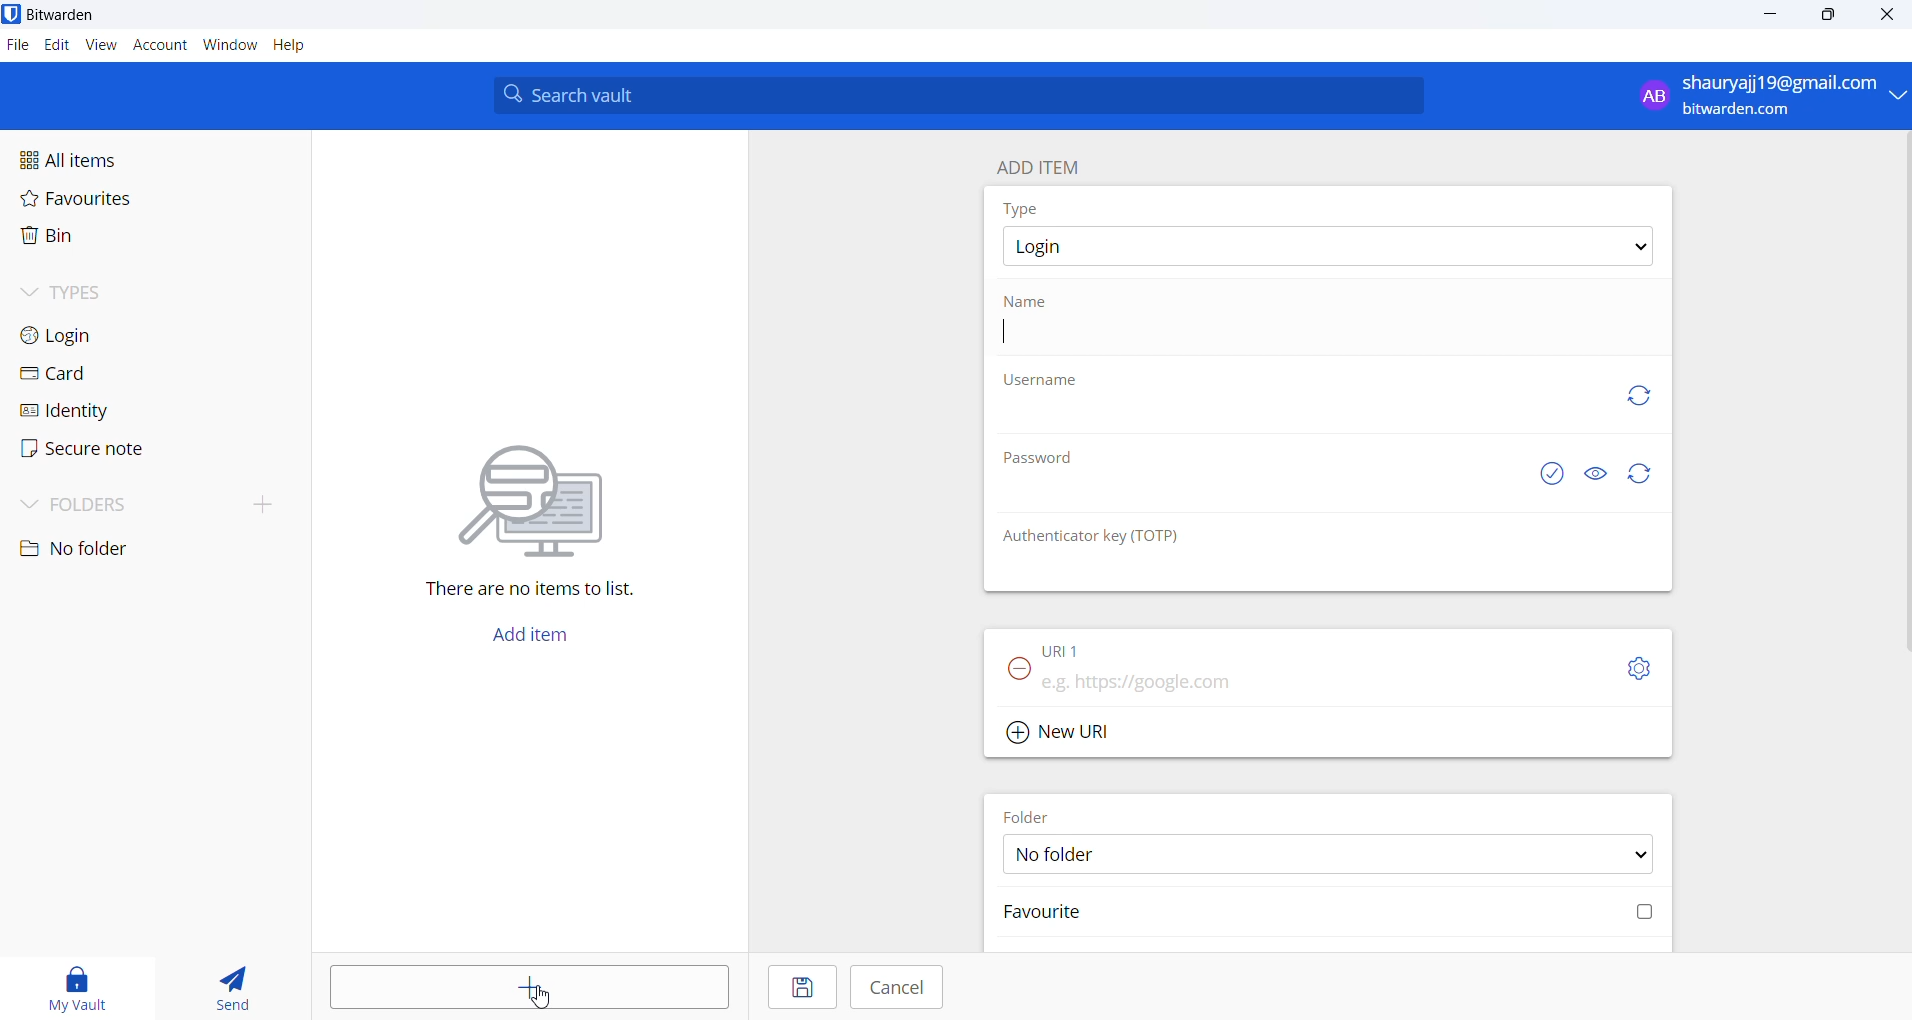 Image resolution: width=1912 pixels, height=1020 pixels. What do you see at coordinates (1889, 18) in the screenshot?
I see `Close` at bounding box center [1889, 18].